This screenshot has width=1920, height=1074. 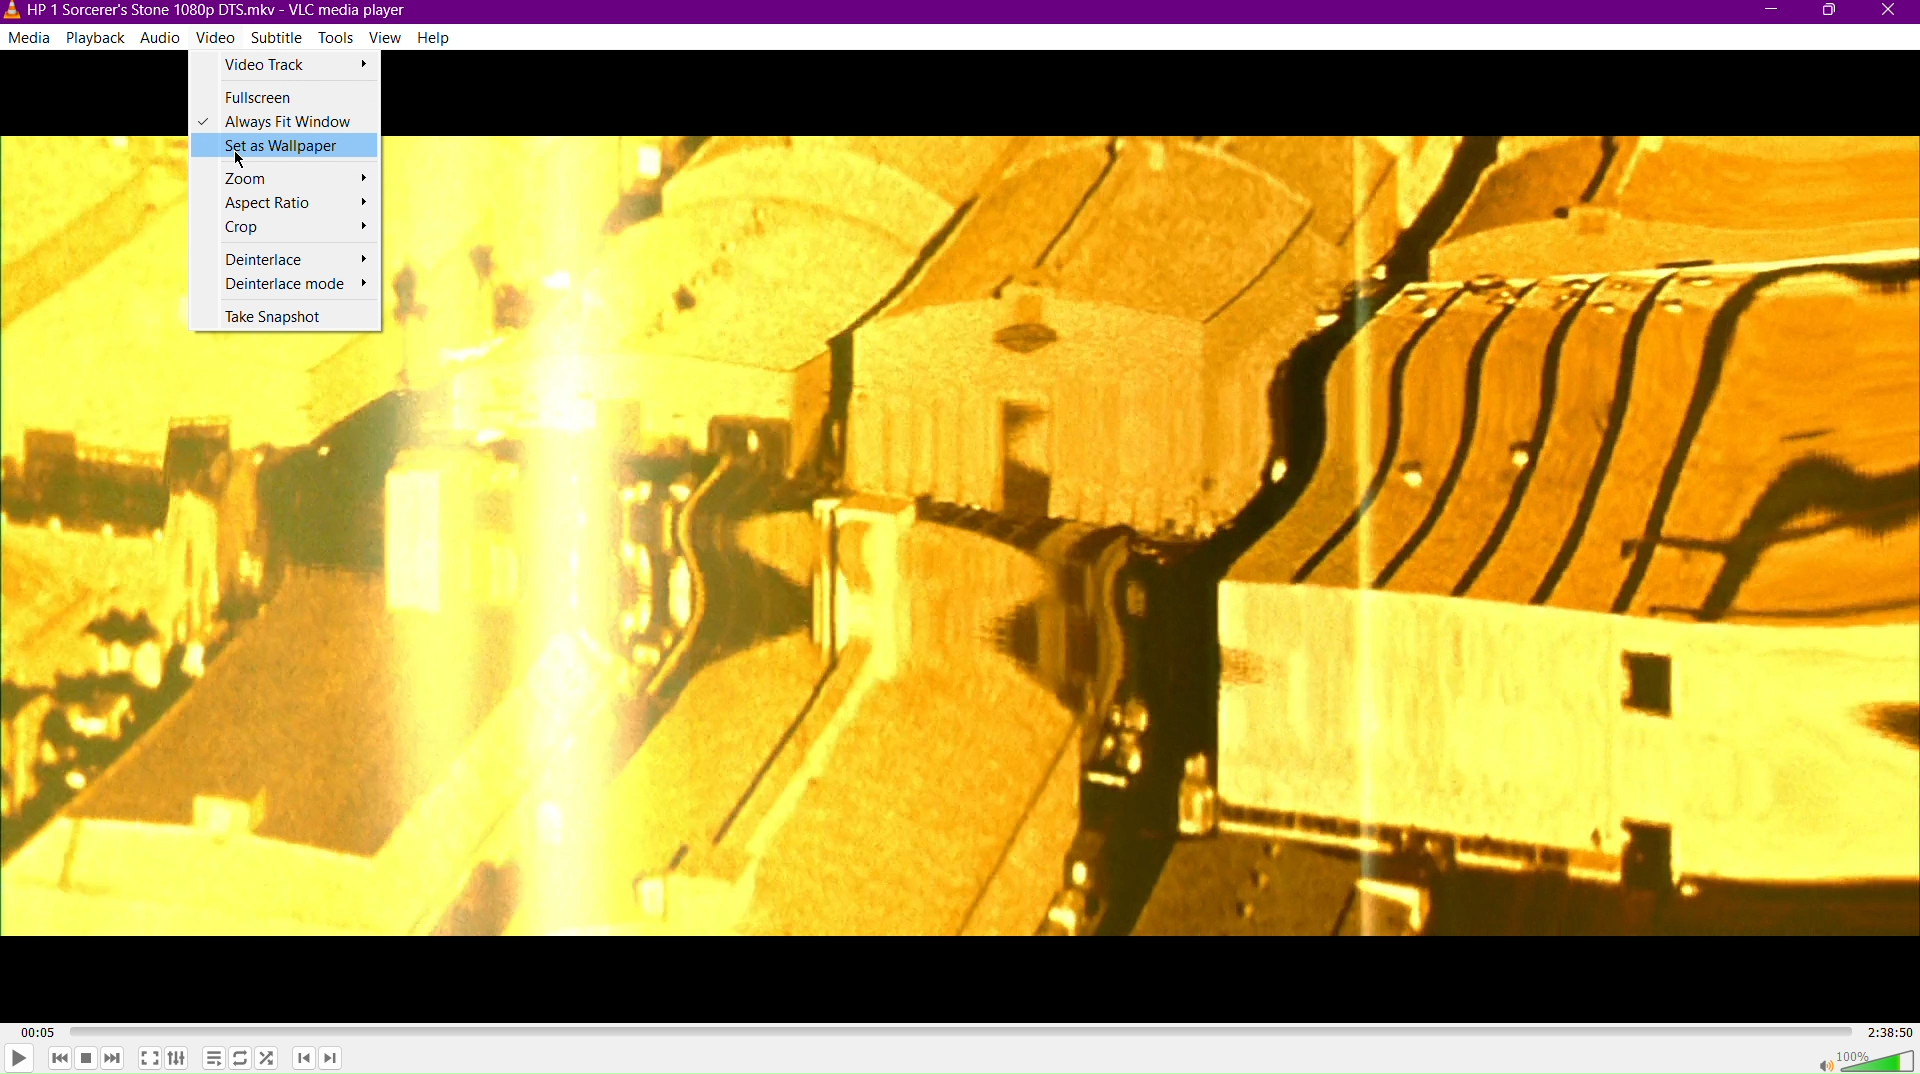 What do you see at coordinates (100, 40) in the screenshot?
I see `Playback` at bounding box center [100, 40].